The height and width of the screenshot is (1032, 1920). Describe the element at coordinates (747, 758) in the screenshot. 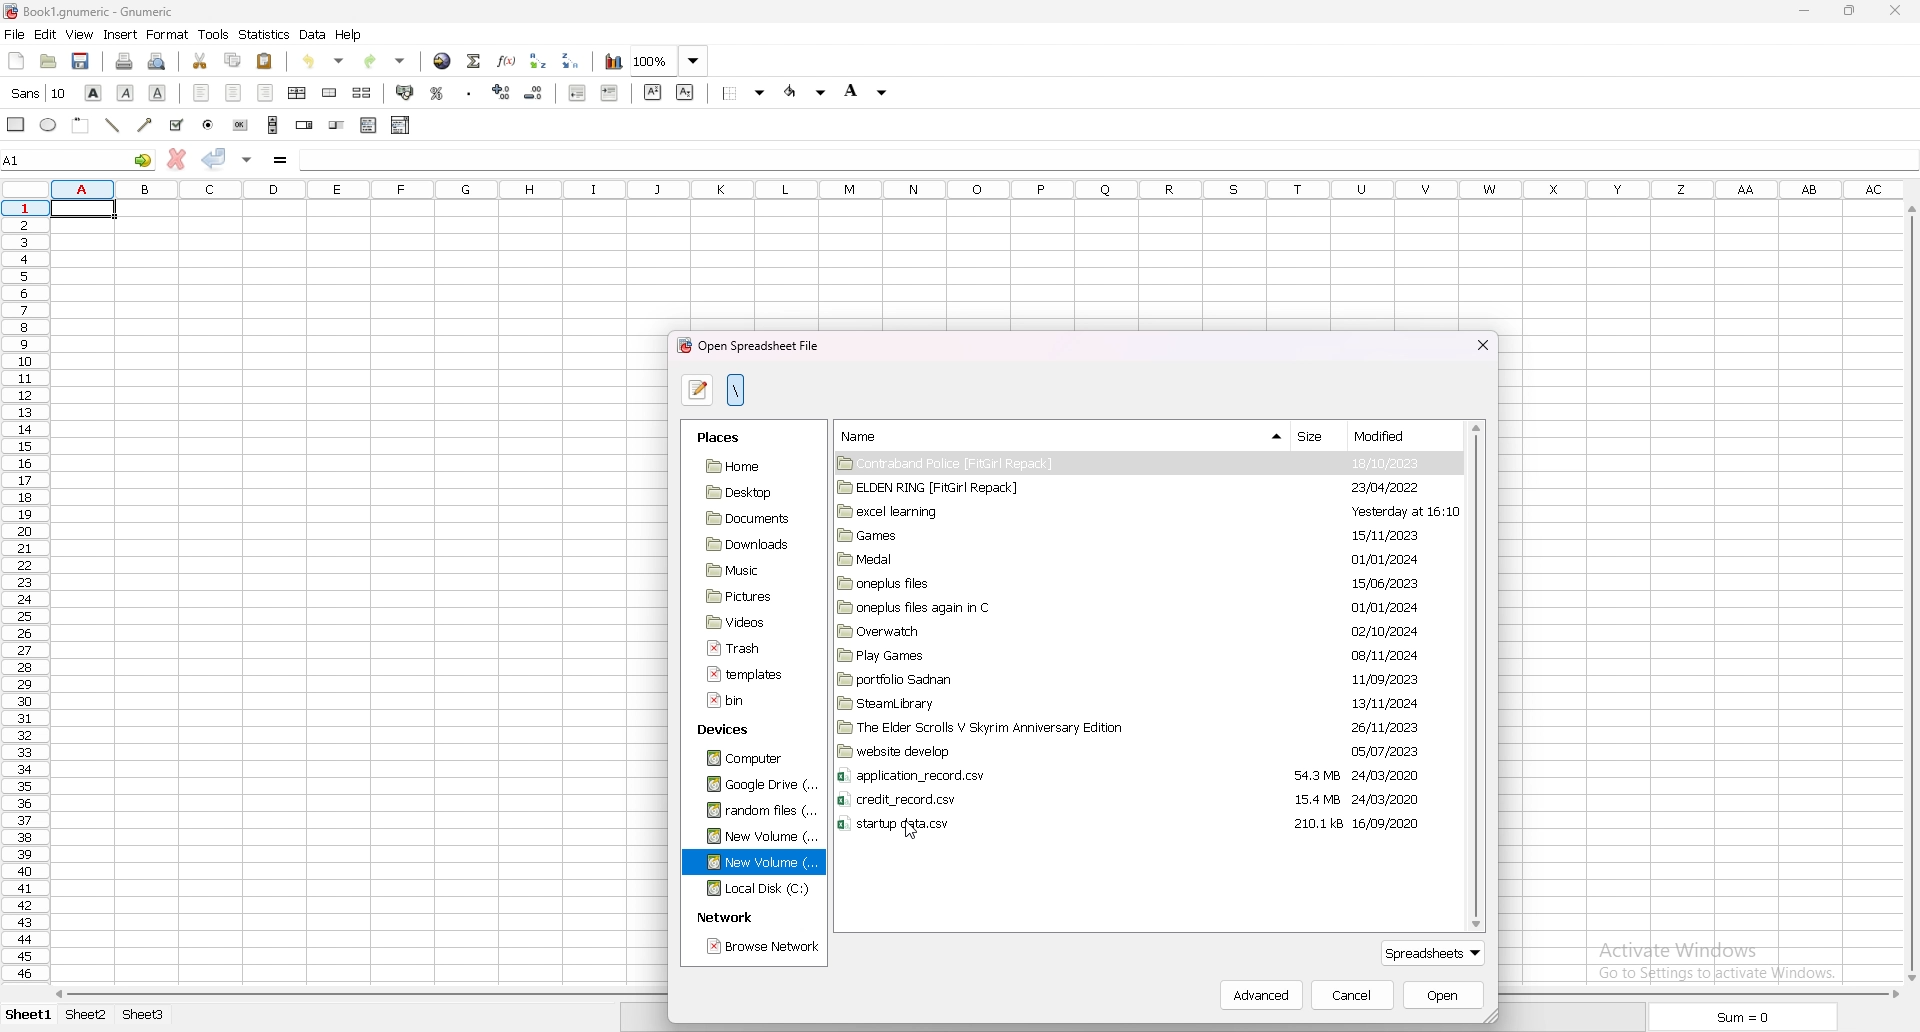

I see `folder` at that location.